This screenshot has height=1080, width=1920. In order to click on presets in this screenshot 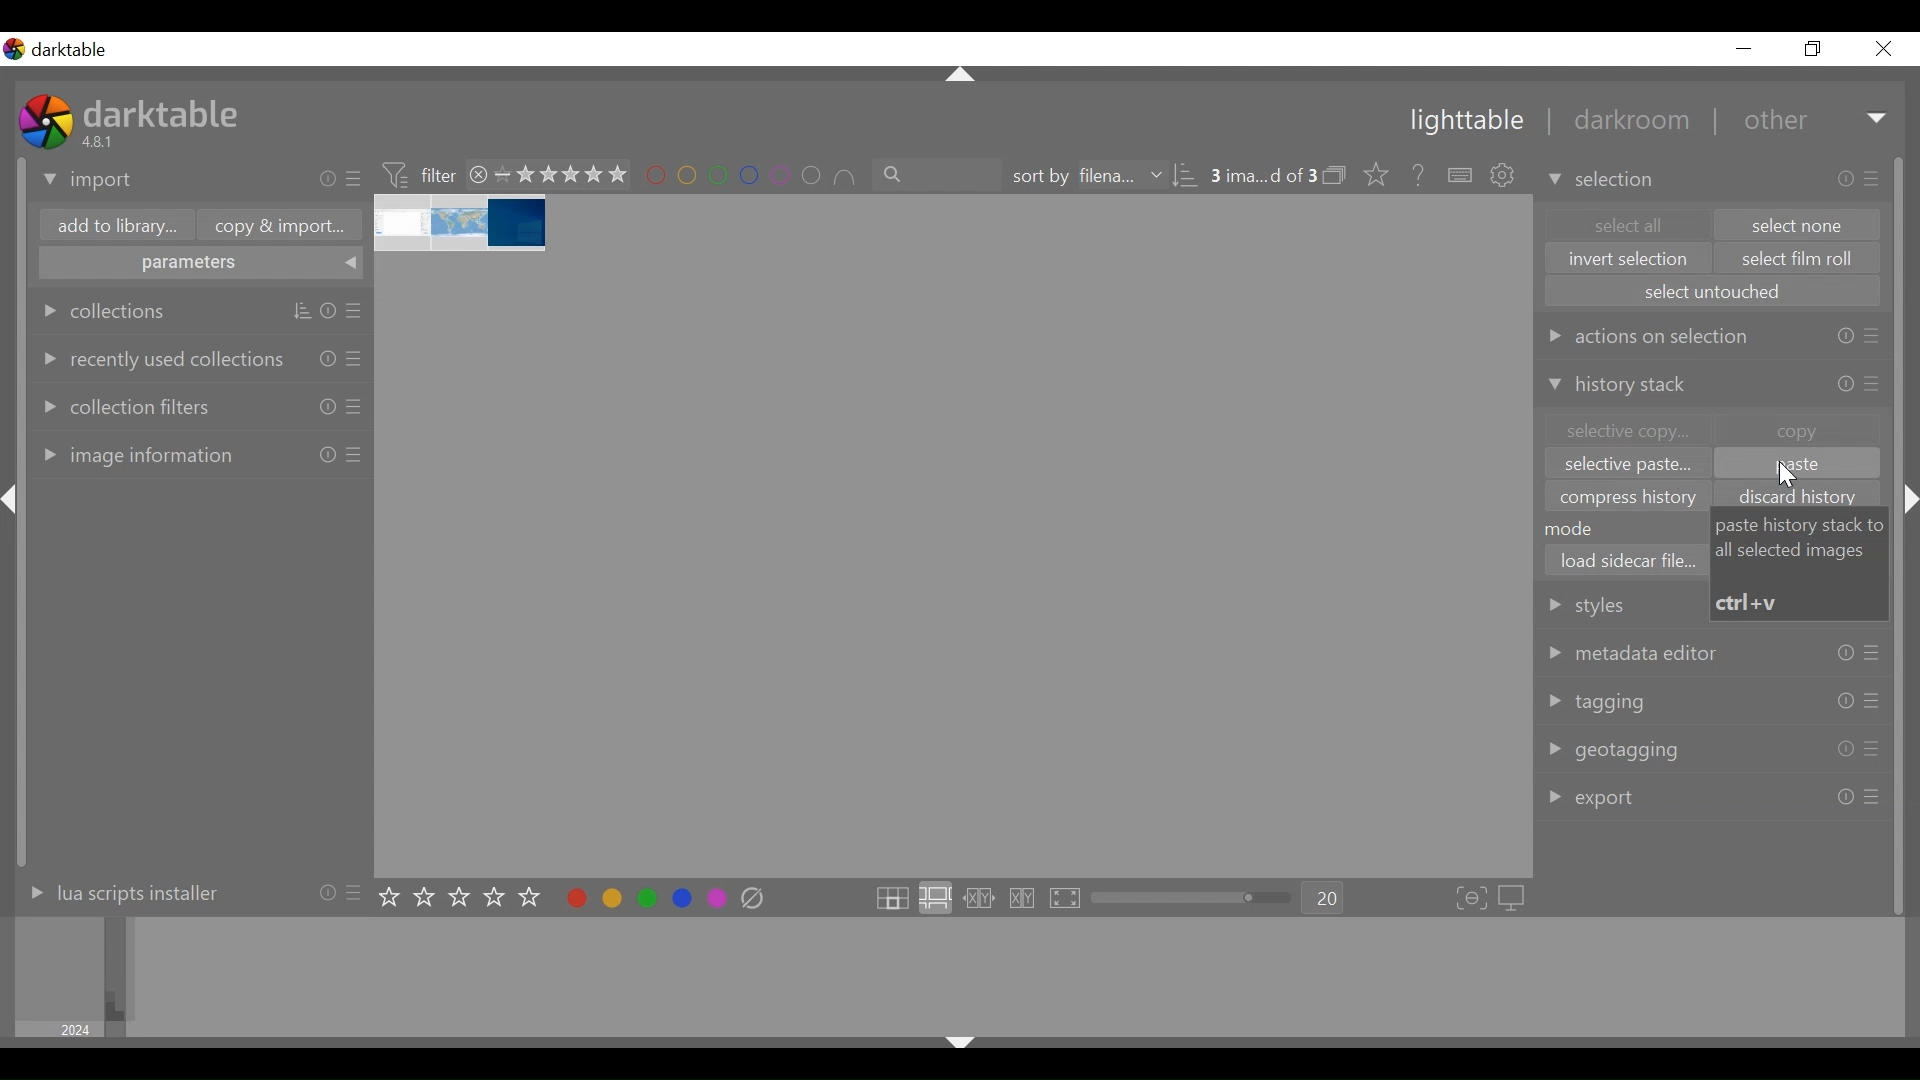, I will do `click(357, 891)`.